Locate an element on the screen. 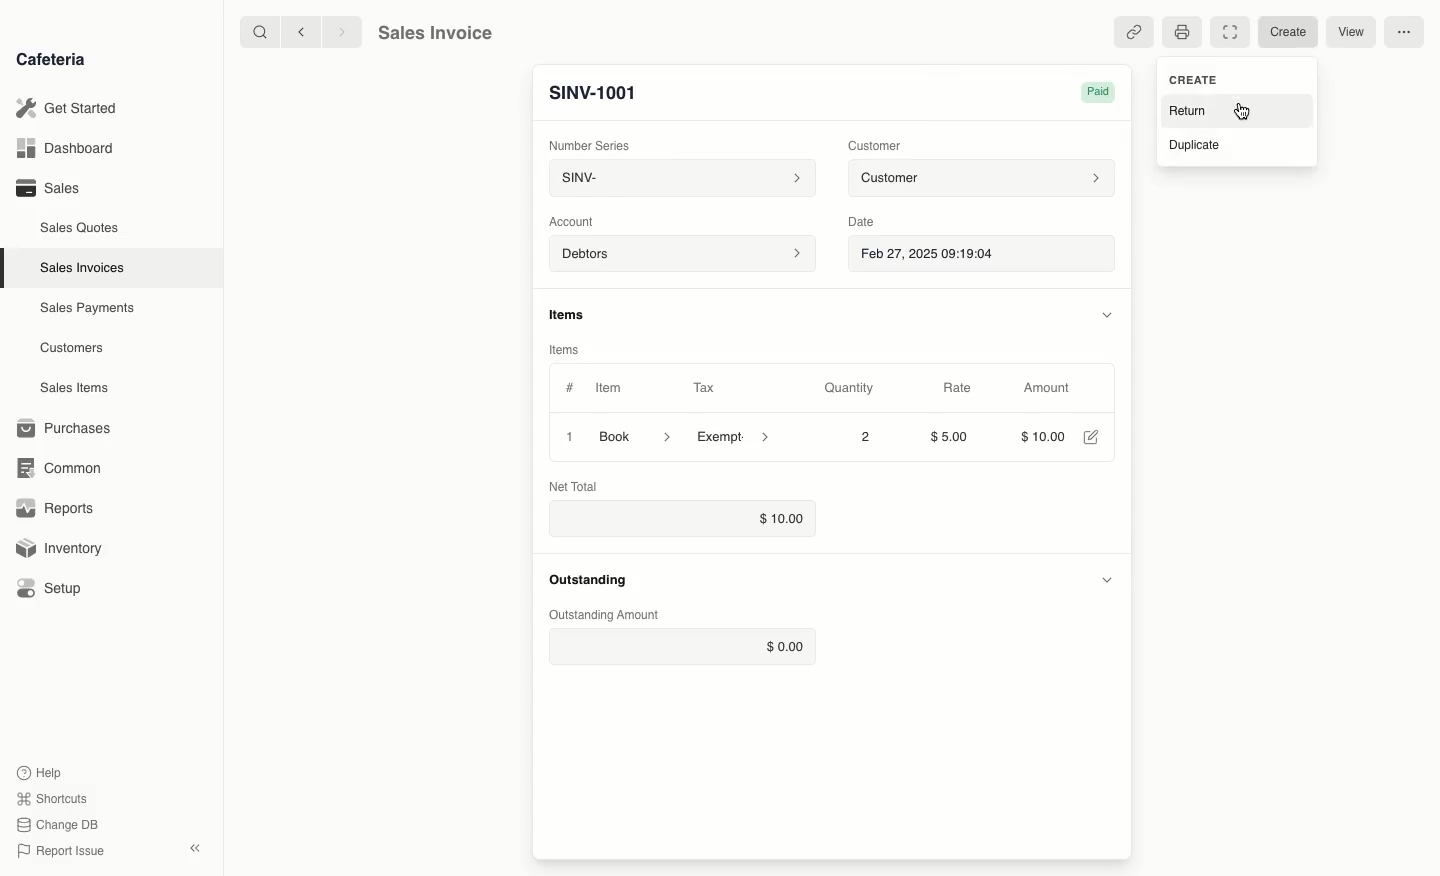  CREATE is located at coordinates (1191, 79).